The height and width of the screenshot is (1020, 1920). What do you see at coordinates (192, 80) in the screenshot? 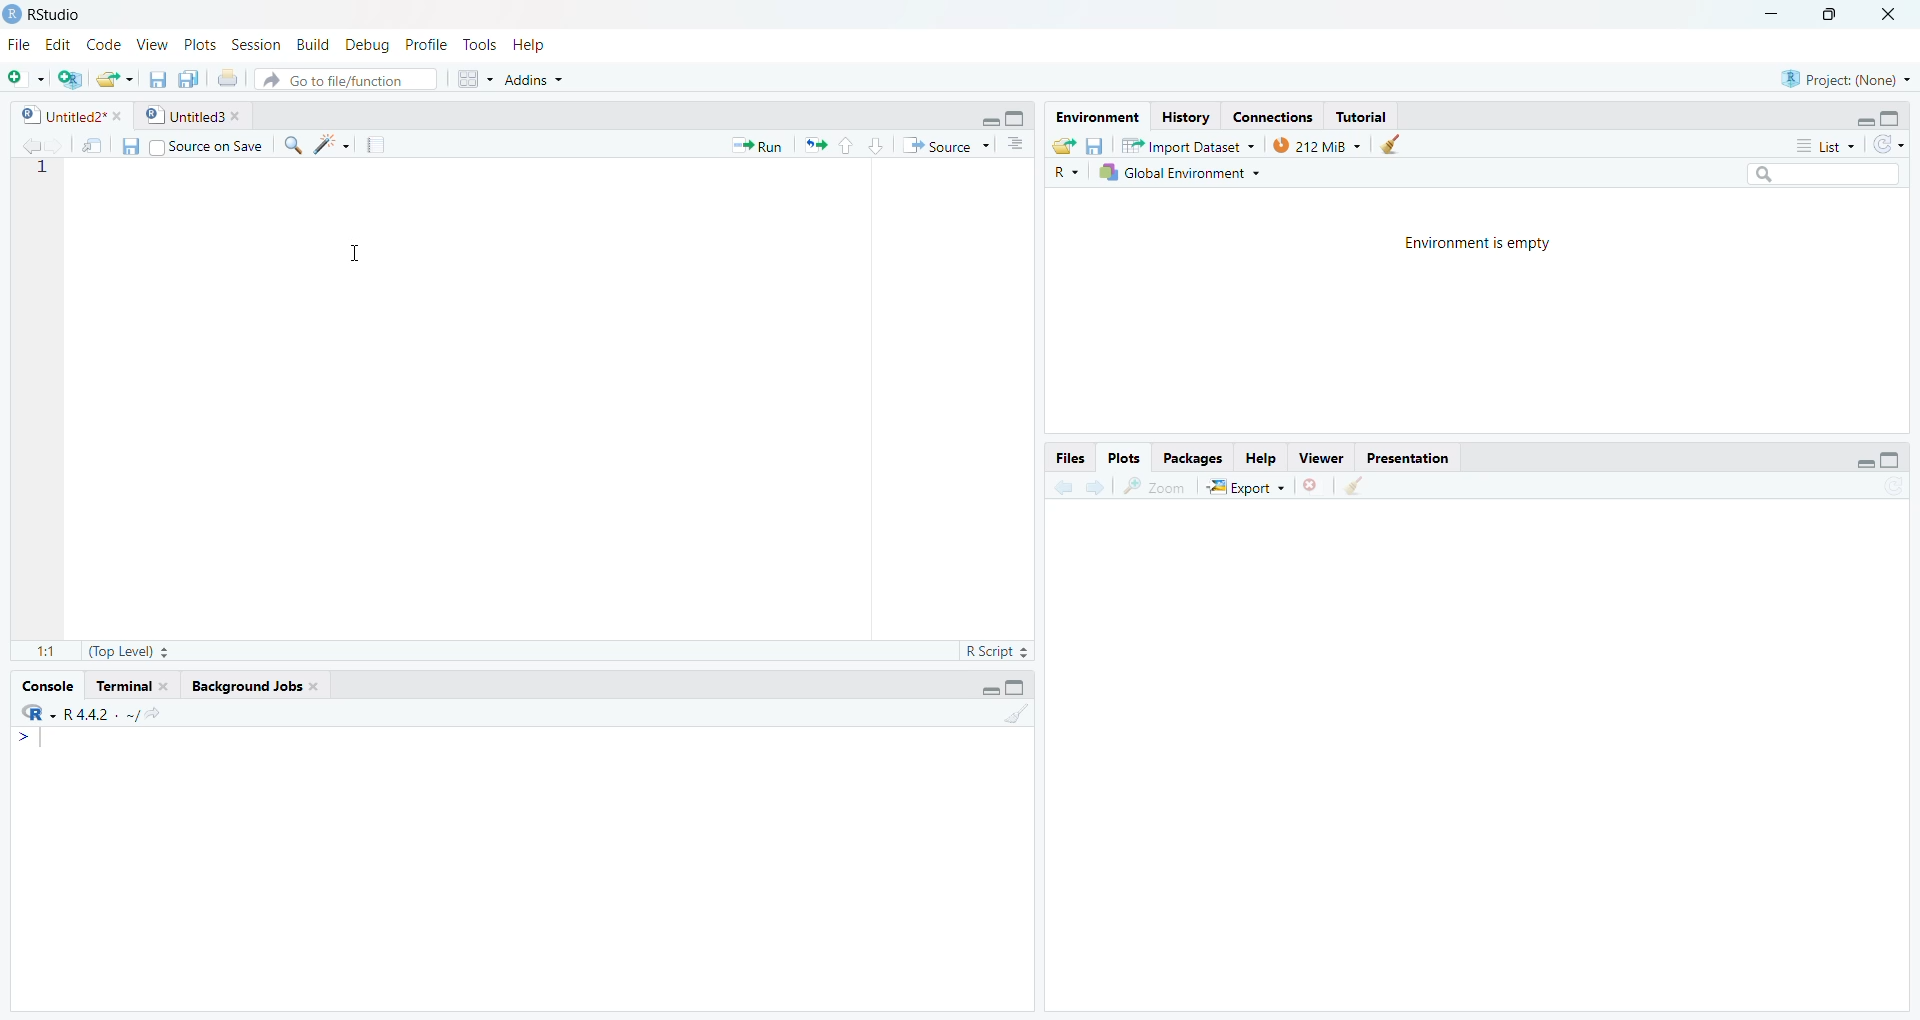
I see `save all open documents` at bounding box center [192, 80].